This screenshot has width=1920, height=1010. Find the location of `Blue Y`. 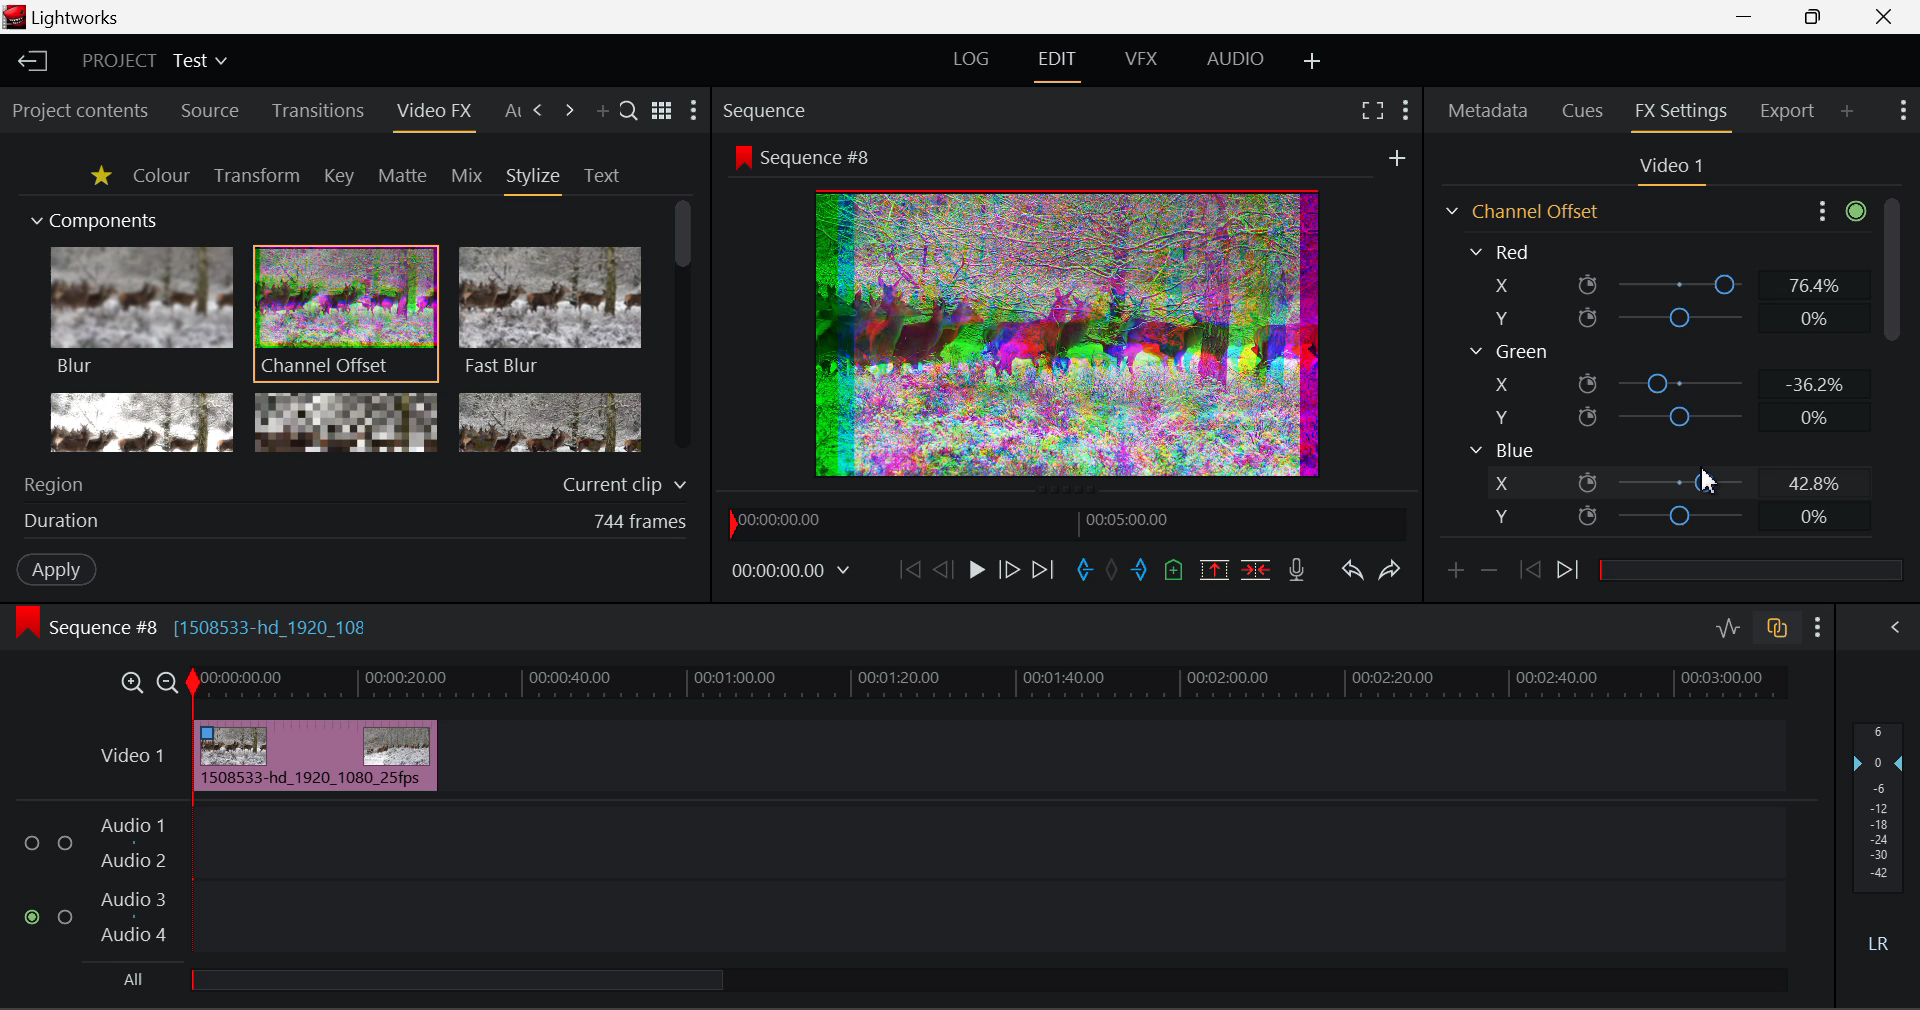

Blue Y is located at coordinates (1667, 514).